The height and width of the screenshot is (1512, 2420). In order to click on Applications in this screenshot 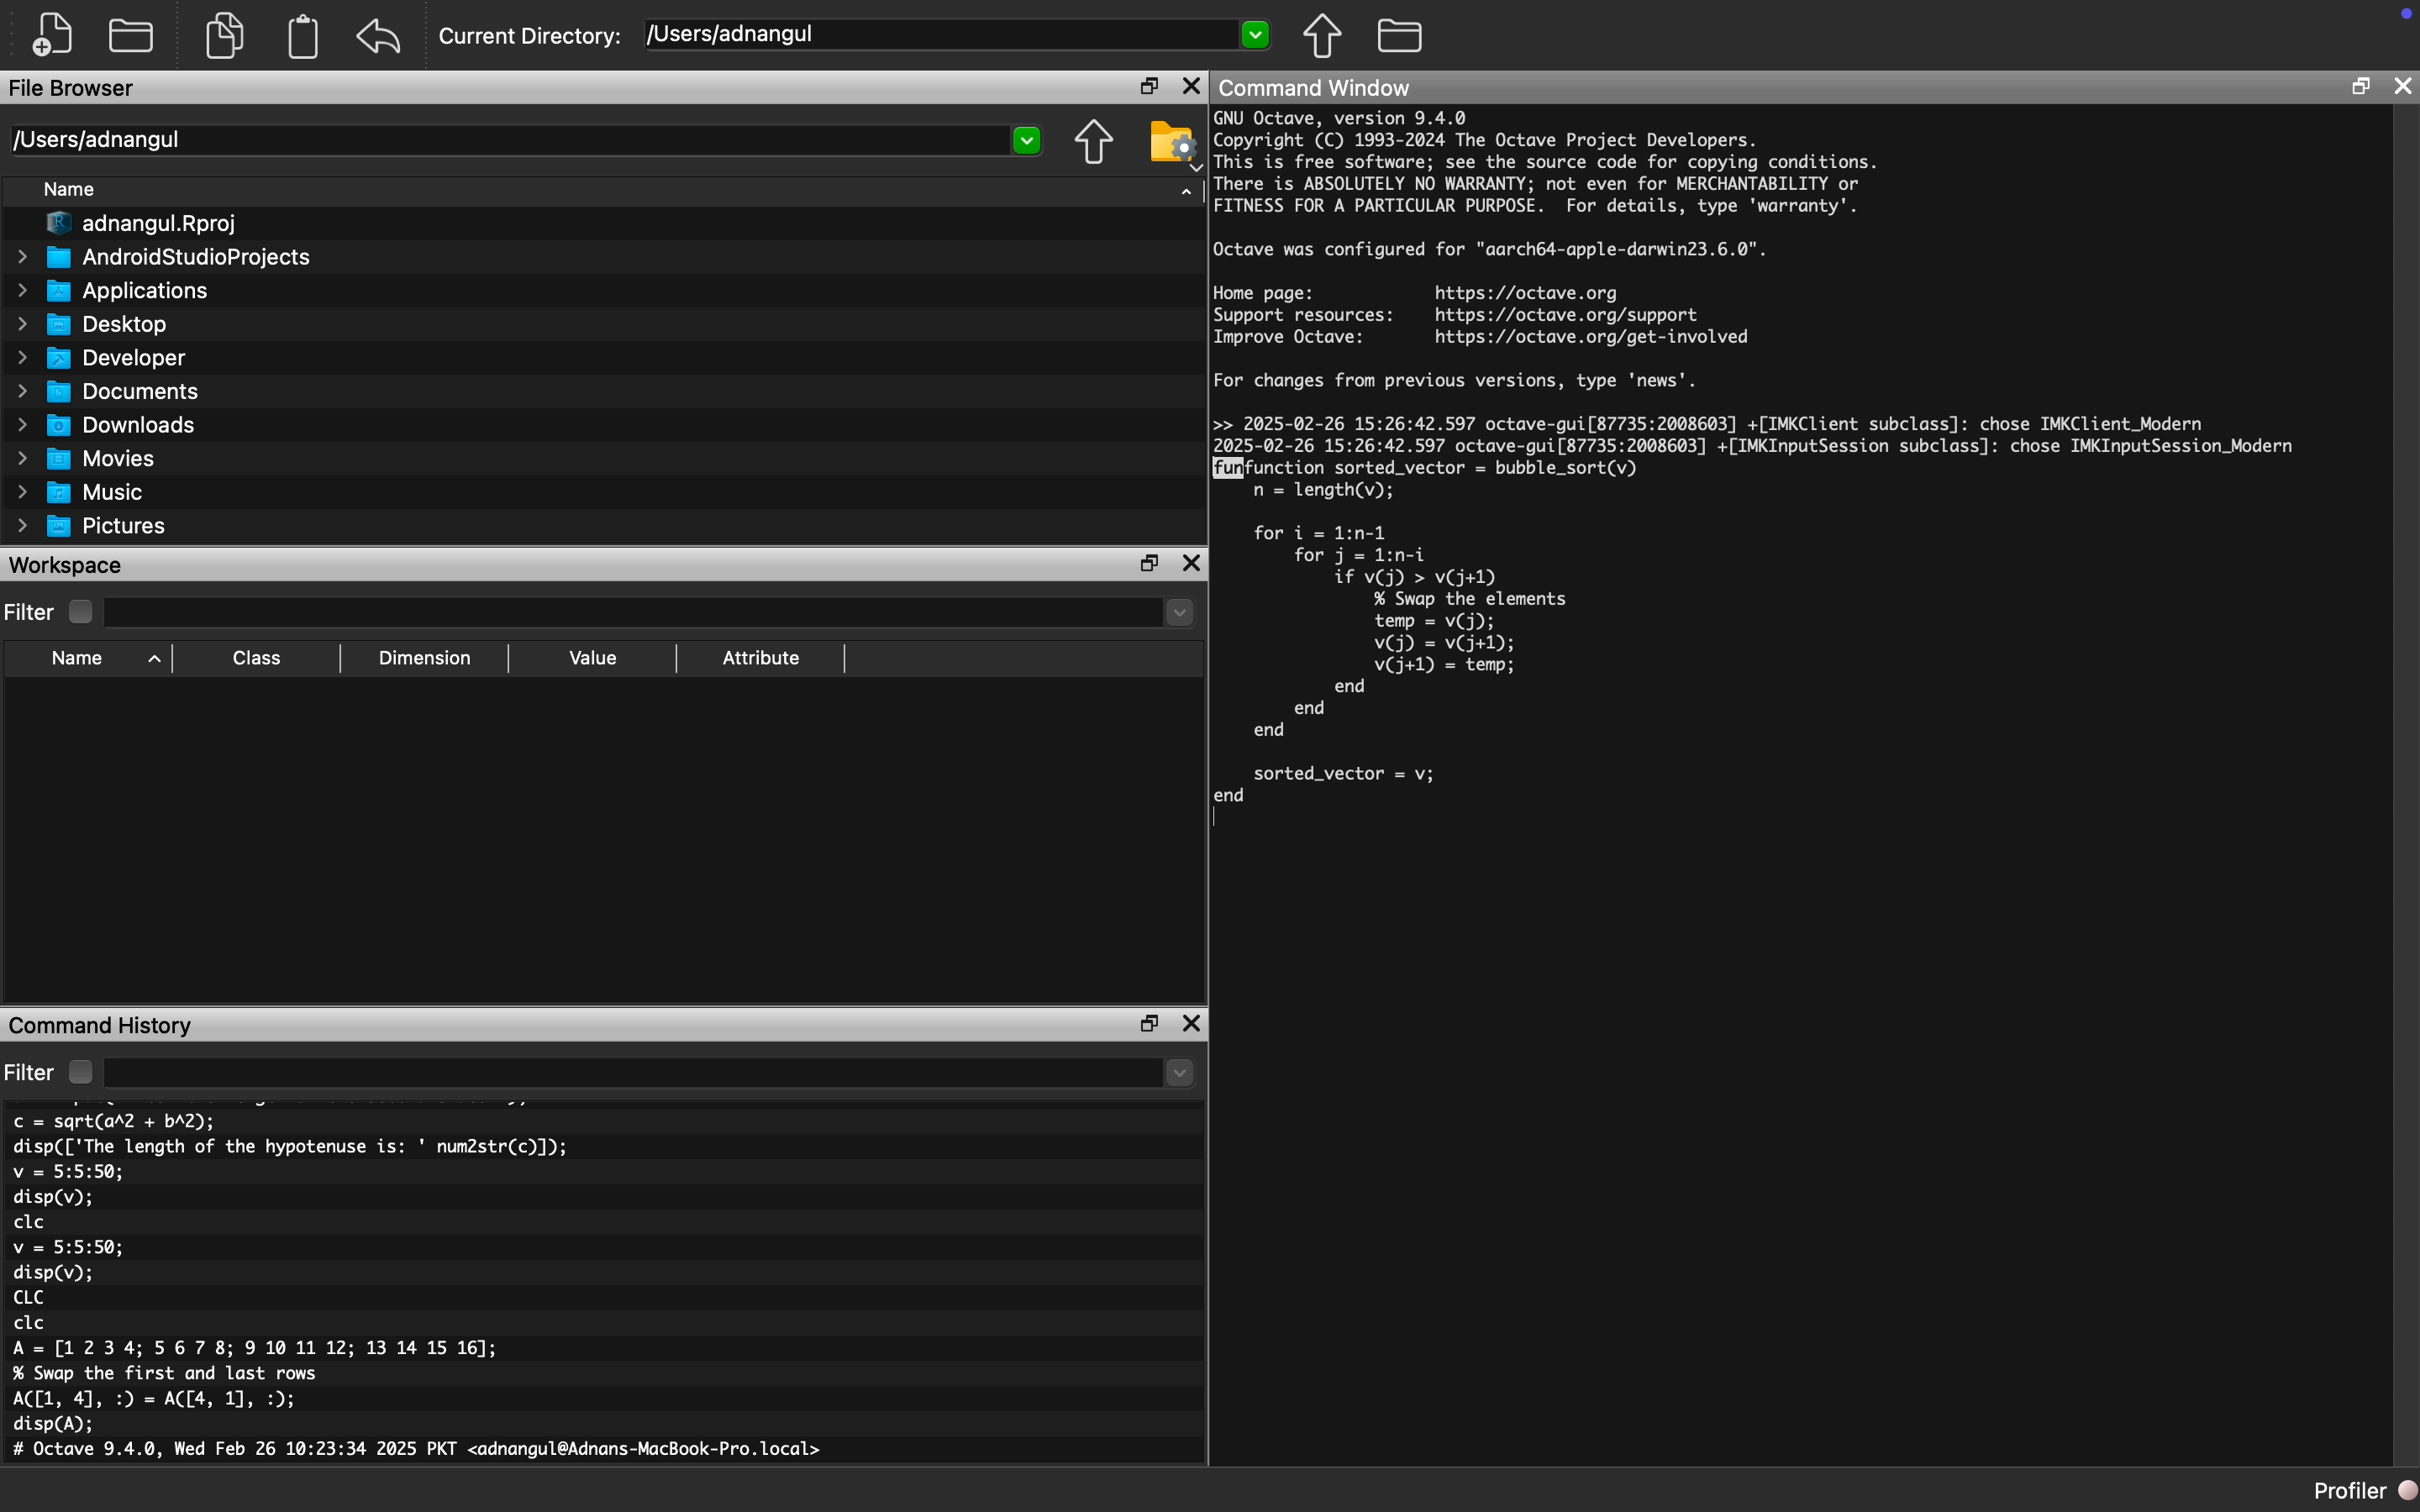, I will do `click(109, 292)`.